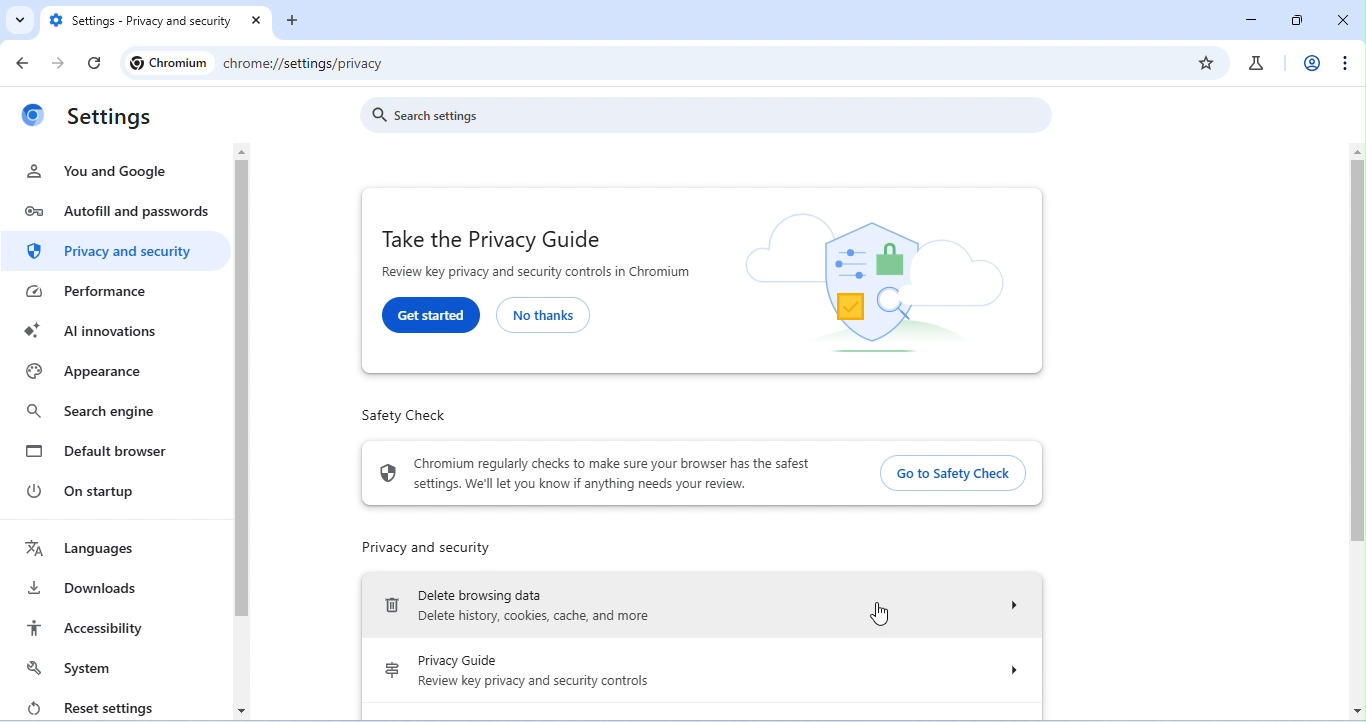 The width and height of the screenshot is (1366, 722). What do you see at coordinates (710, 116) in the screenshot?
I see `search settings` at bounding box center [710, 116].